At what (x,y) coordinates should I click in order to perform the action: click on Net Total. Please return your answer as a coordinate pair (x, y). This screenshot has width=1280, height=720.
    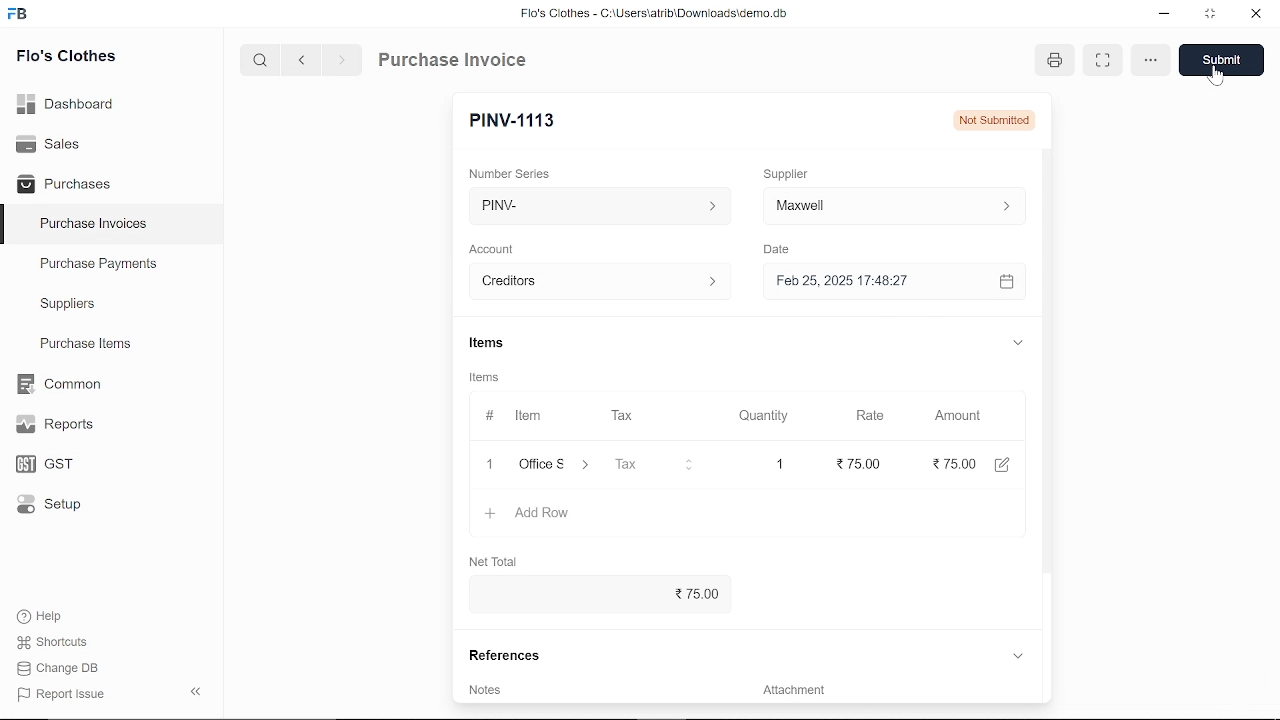
    Looking at the image, I should click on (500, 560).